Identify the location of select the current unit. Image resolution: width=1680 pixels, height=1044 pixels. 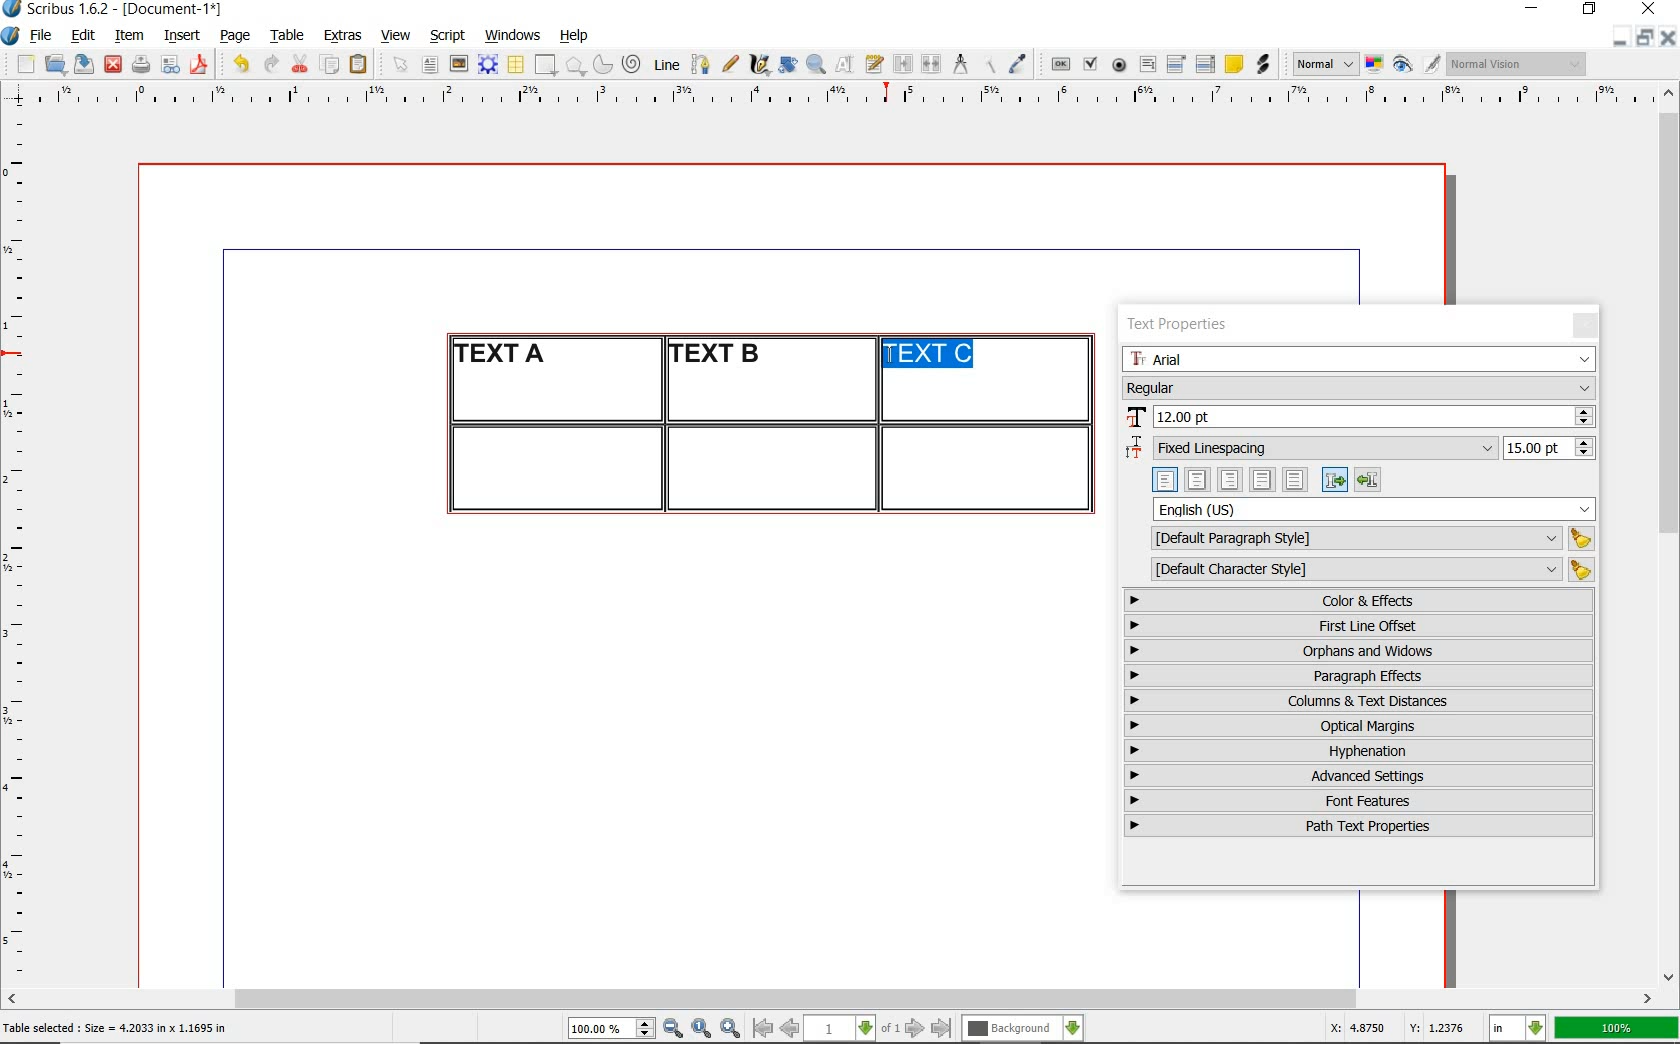
(1518, 1029).